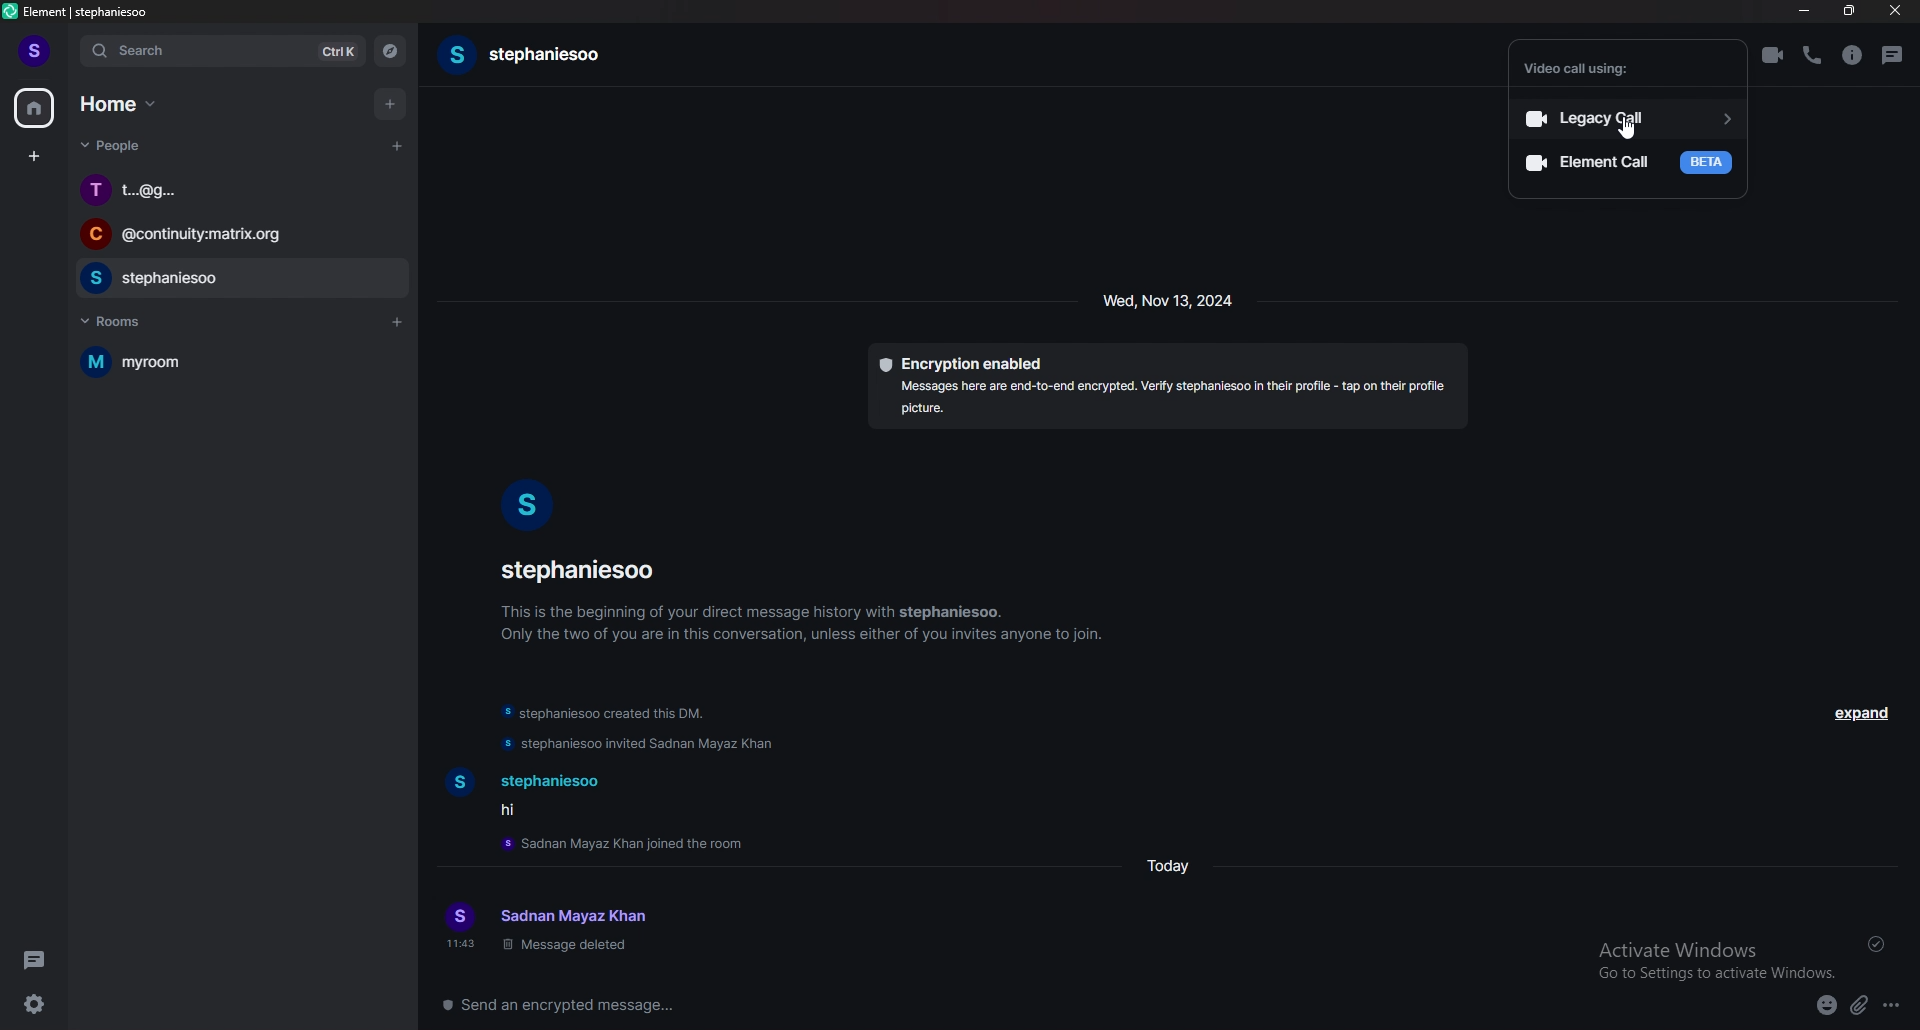  I want to click on update, so click(632, 842).